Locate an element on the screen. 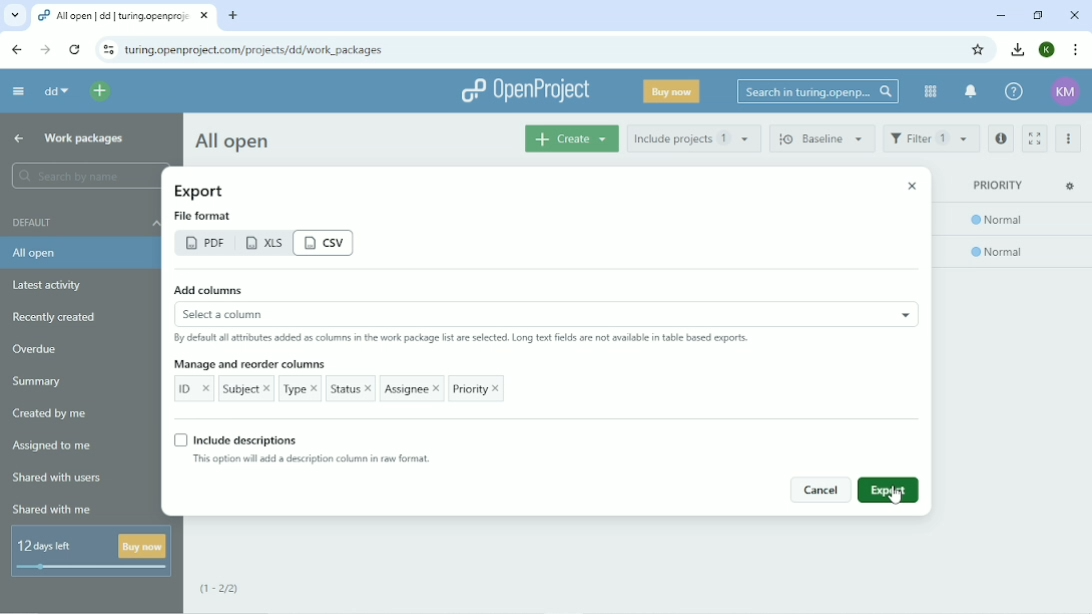 Image resolution: width=1092 pixels, height=614 pixels. Assigned to me is located at coordinates (55, 447).